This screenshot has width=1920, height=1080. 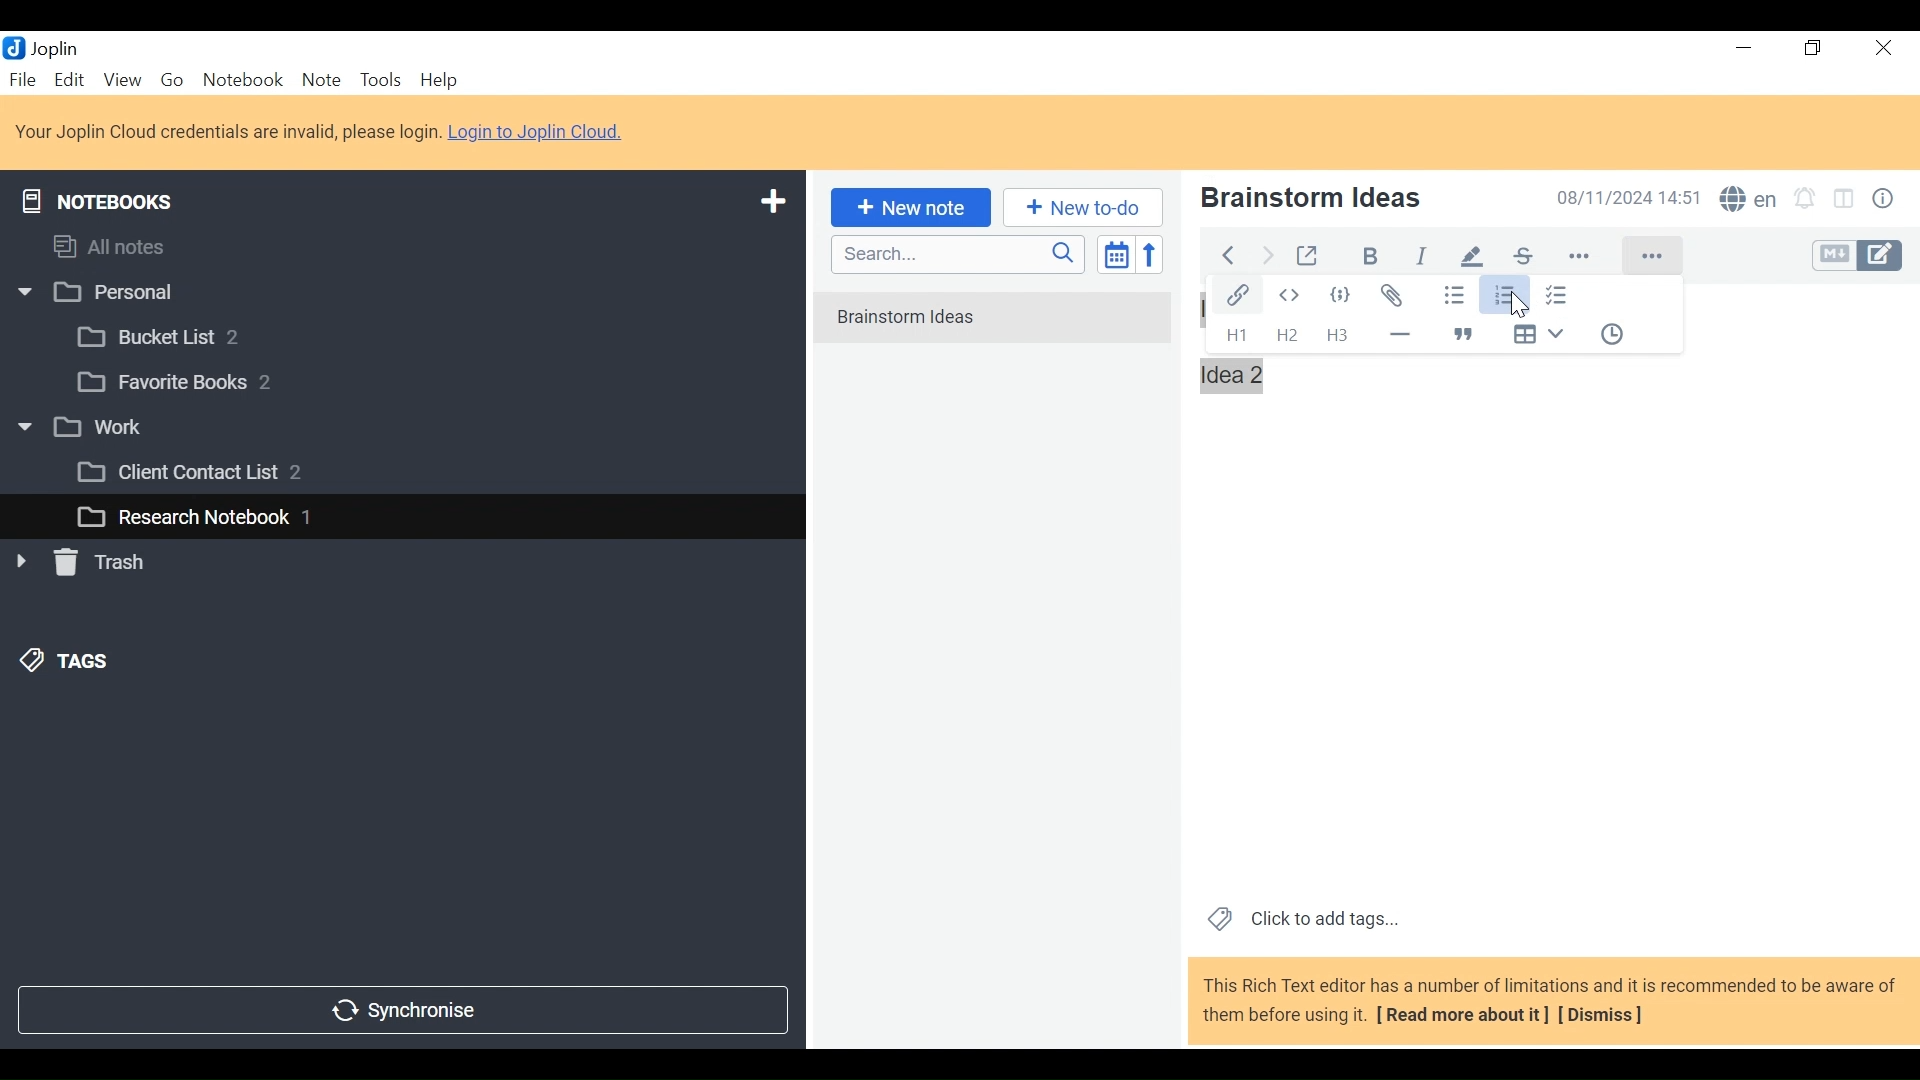 What do you see at coordinates (1845, 201) in the screenshot?
I see `Toggle Editor layout` at bounding box center [1845, 201].